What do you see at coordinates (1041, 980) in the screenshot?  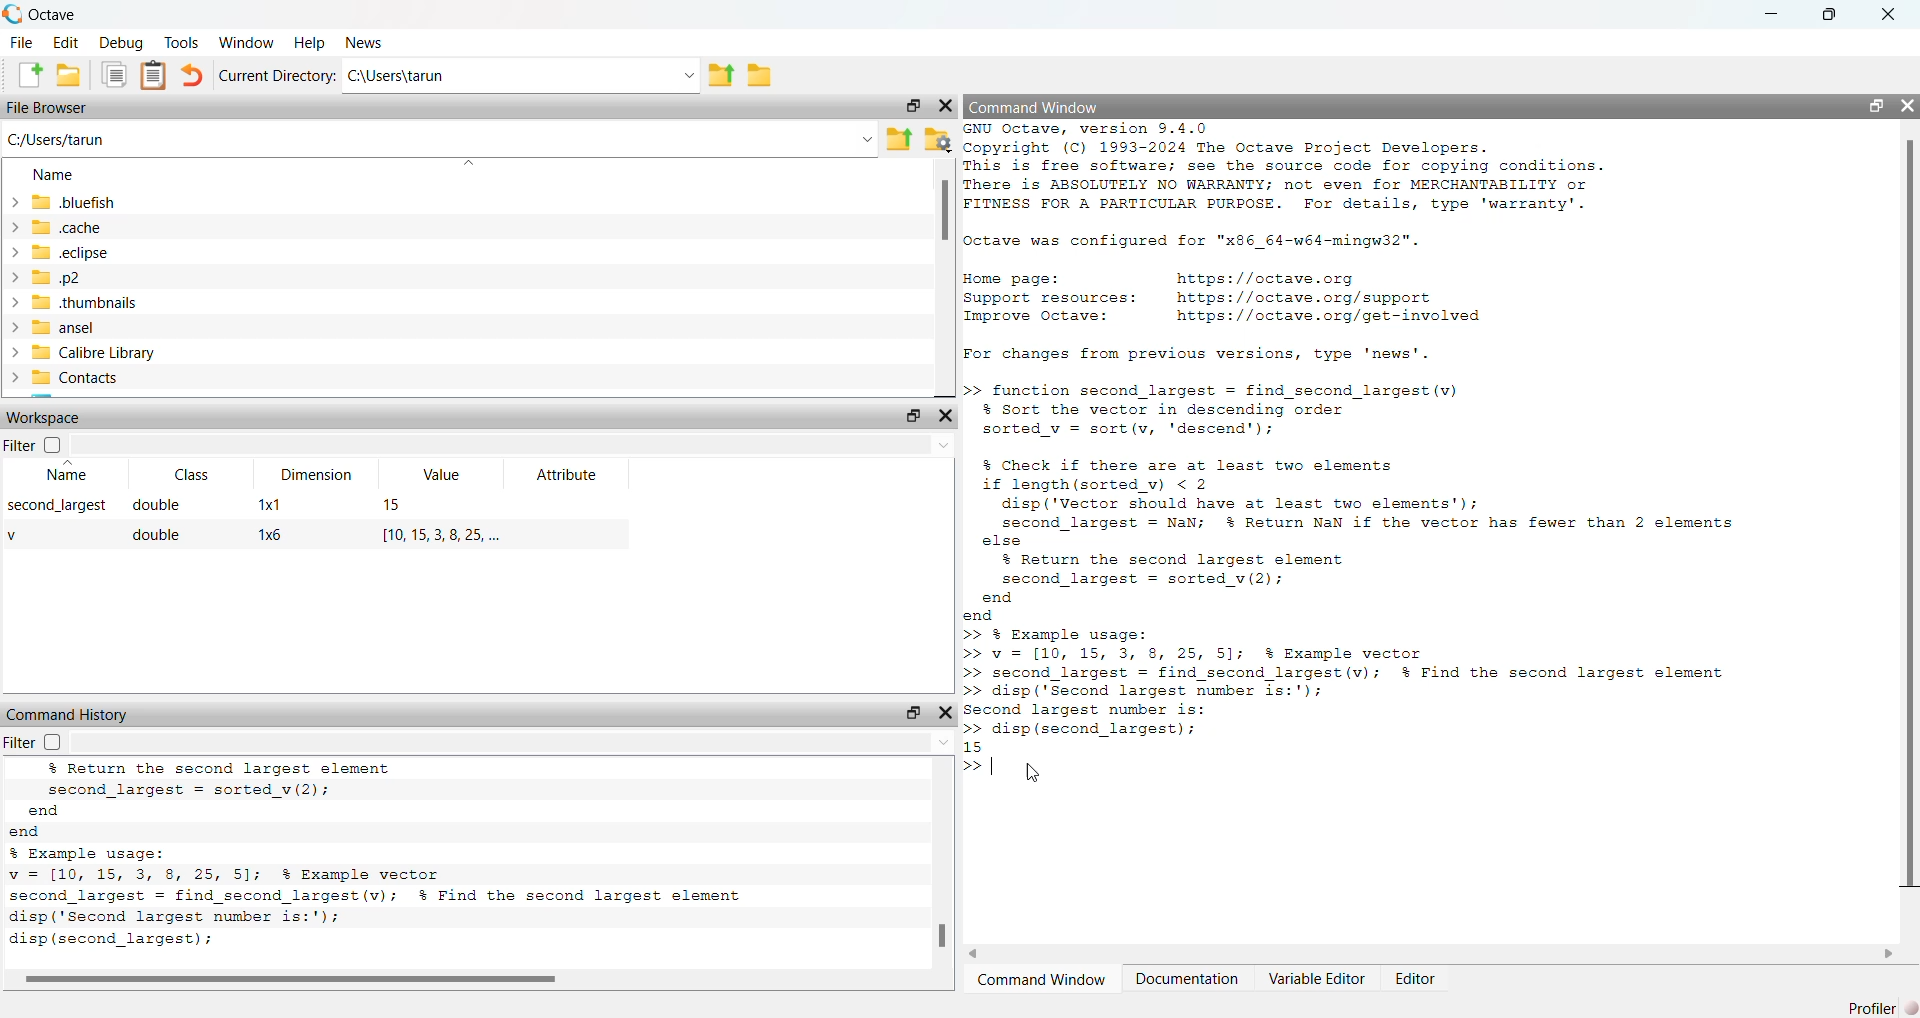 I see `command window` at bounding box center [1041, 980].